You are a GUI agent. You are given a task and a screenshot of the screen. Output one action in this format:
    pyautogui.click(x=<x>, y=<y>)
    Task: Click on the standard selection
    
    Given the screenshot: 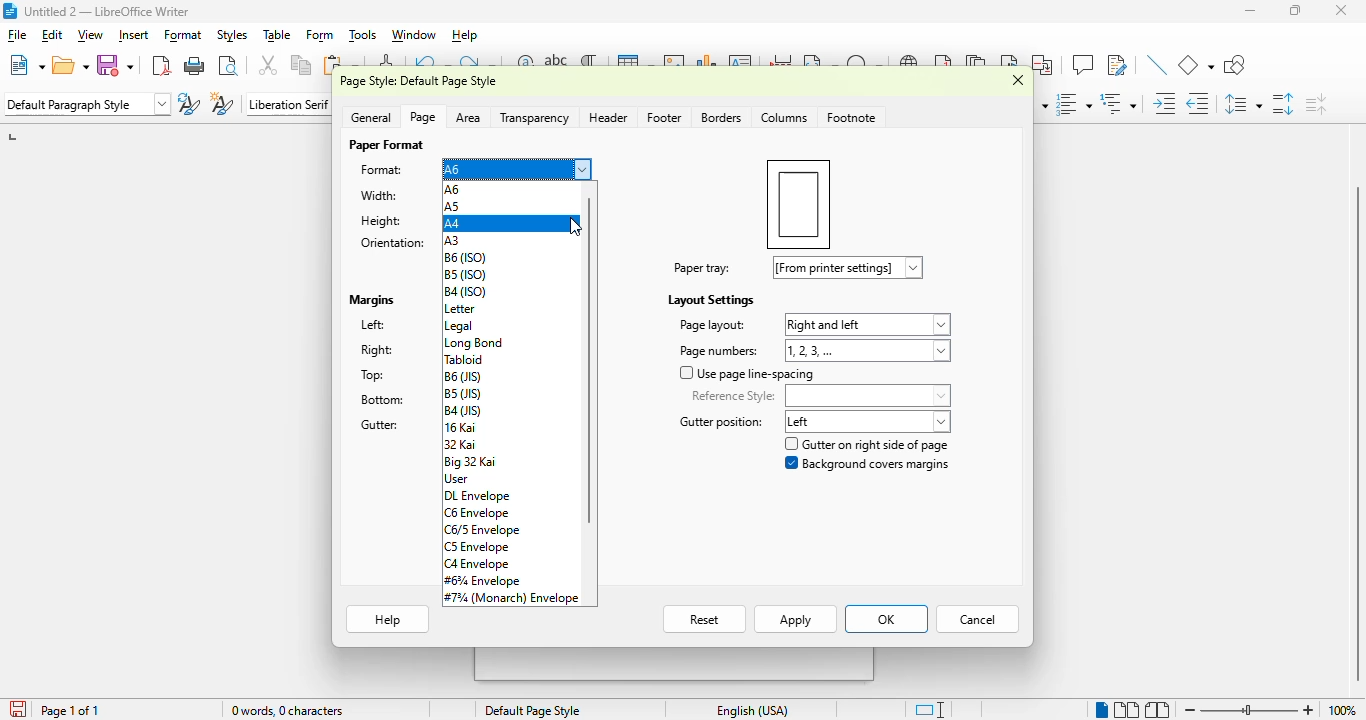 What is the action you would take?
    pyautogui.click(x=930, y=710)
    